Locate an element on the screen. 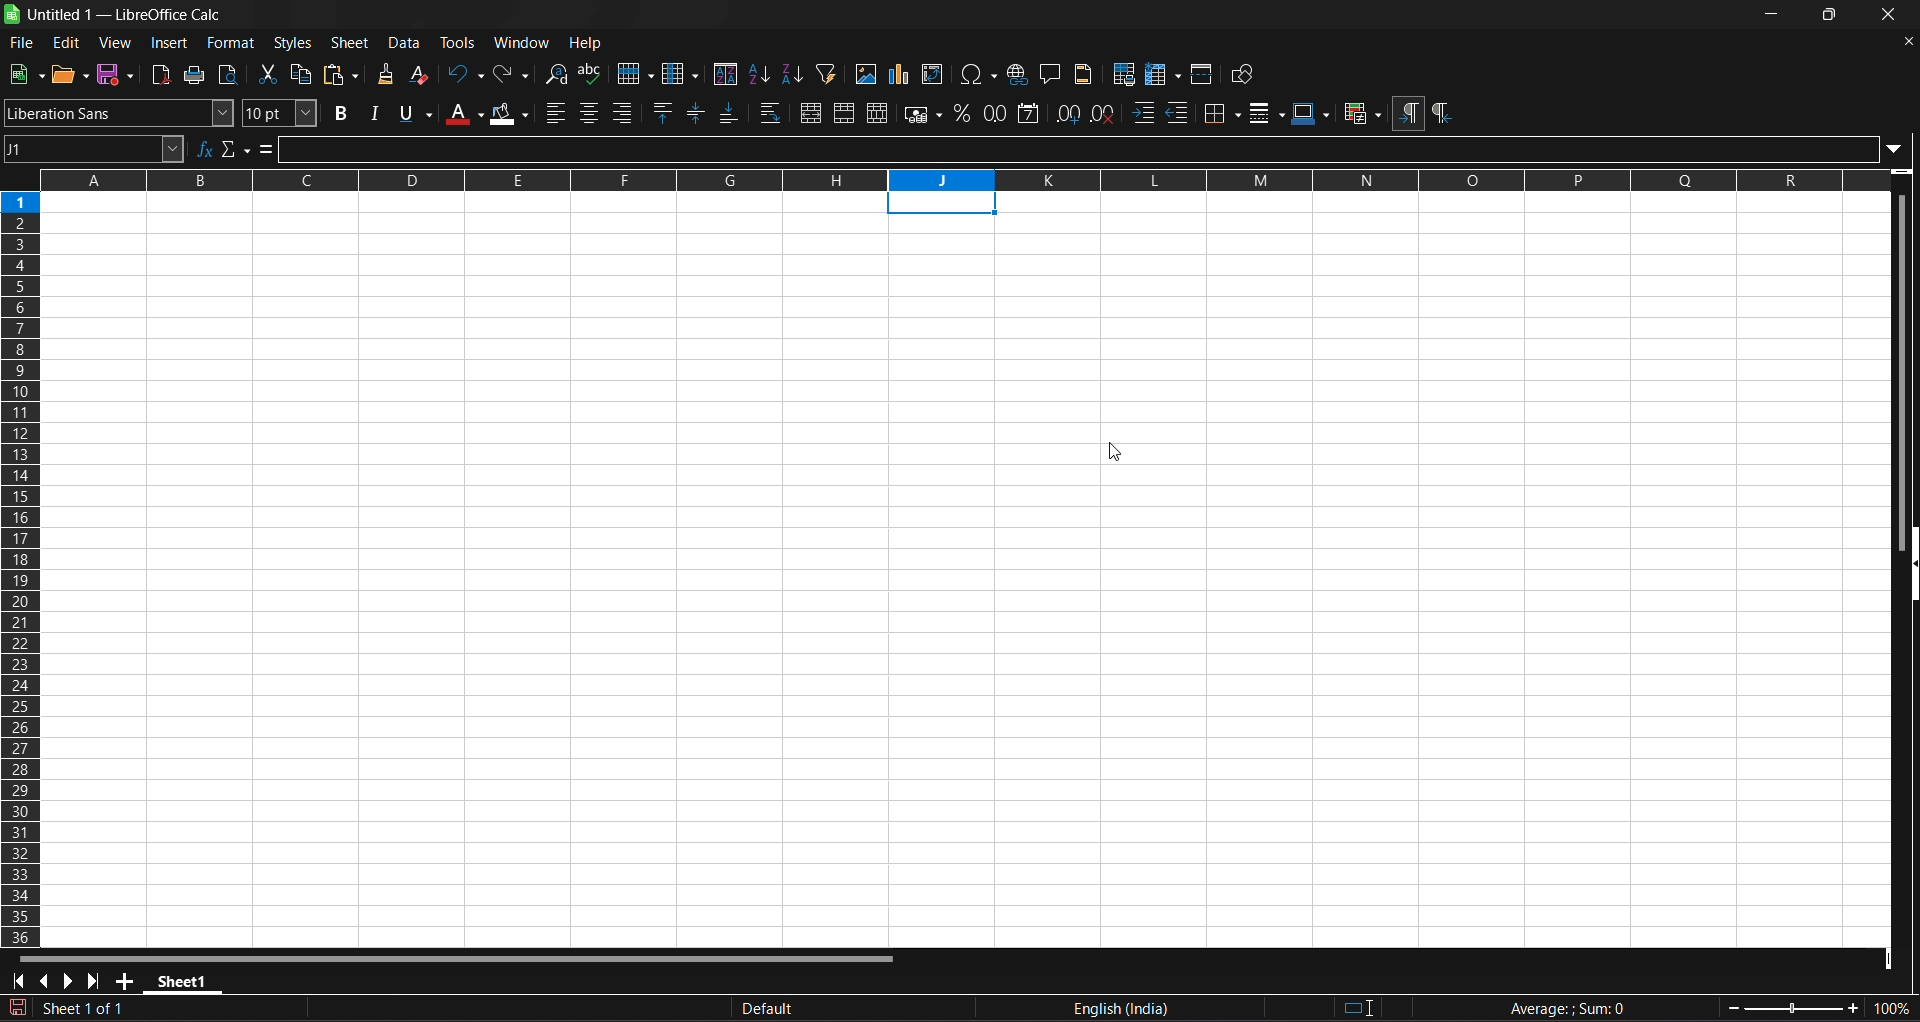  paste is located at coordinates (345, 76).